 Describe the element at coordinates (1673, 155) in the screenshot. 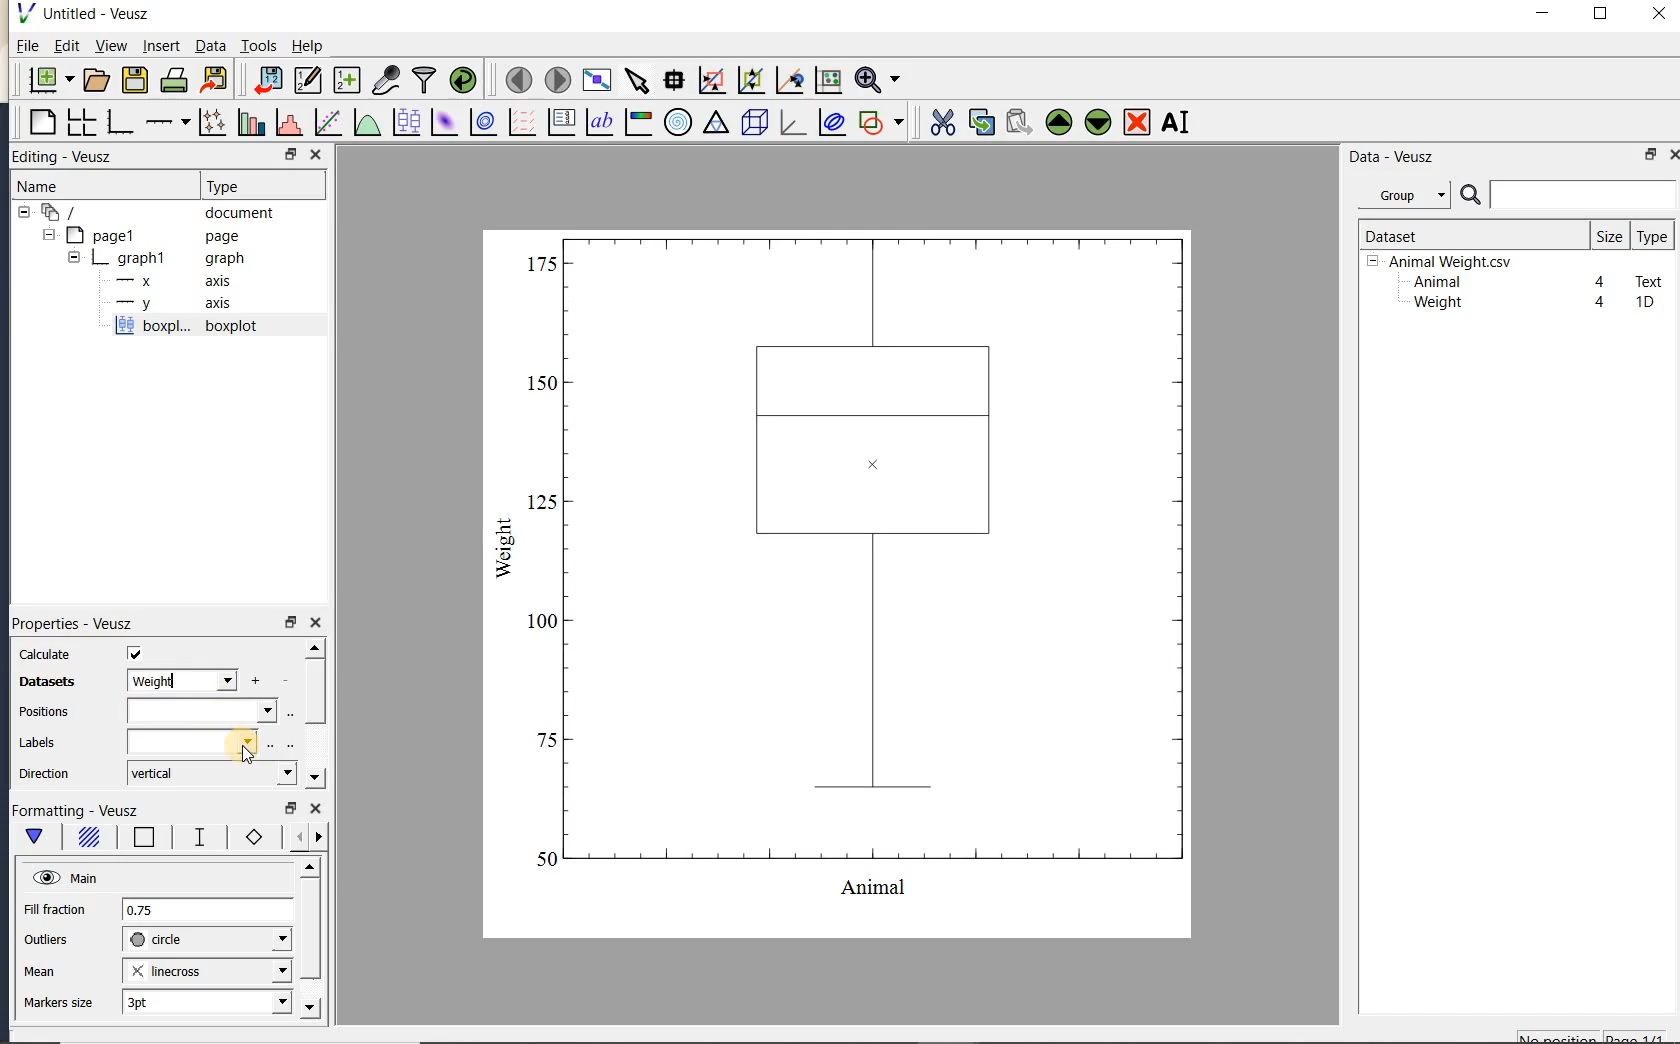

I see `close` at that location.